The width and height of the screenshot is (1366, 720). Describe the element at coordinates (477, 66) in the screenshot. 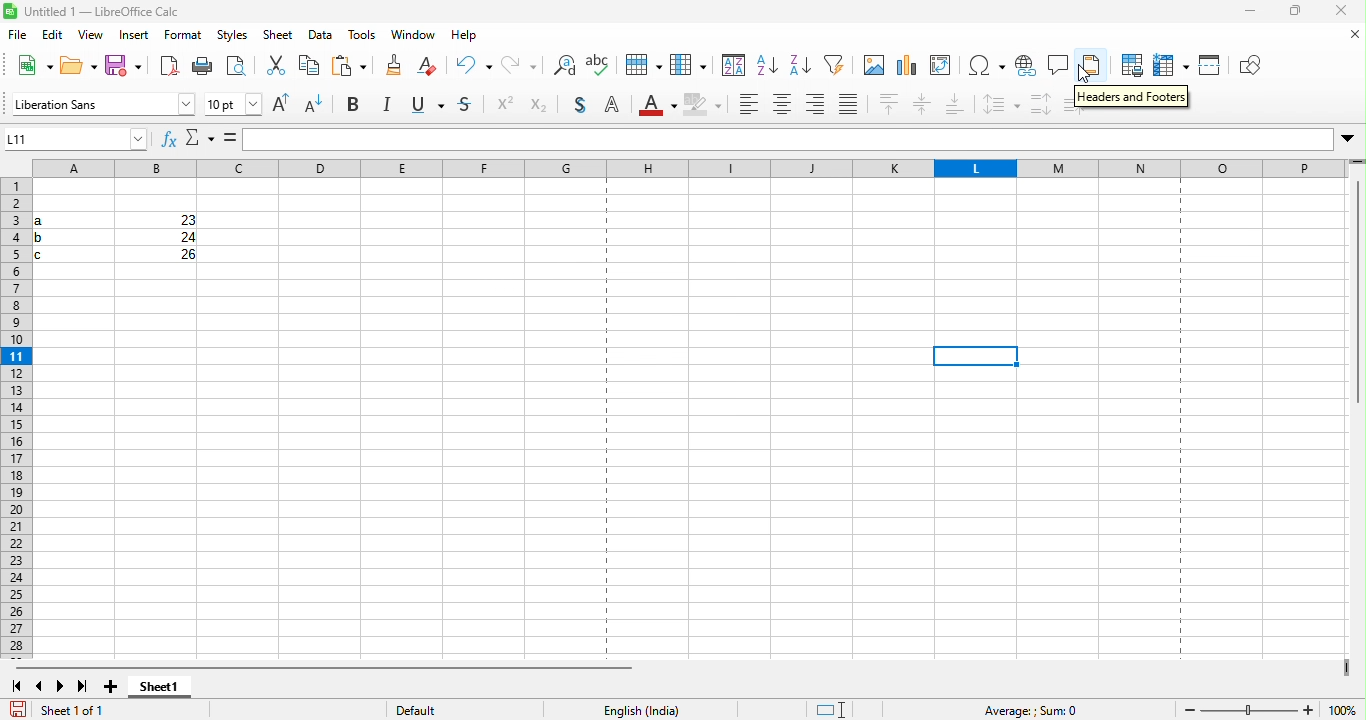

I see `redo` at that location.